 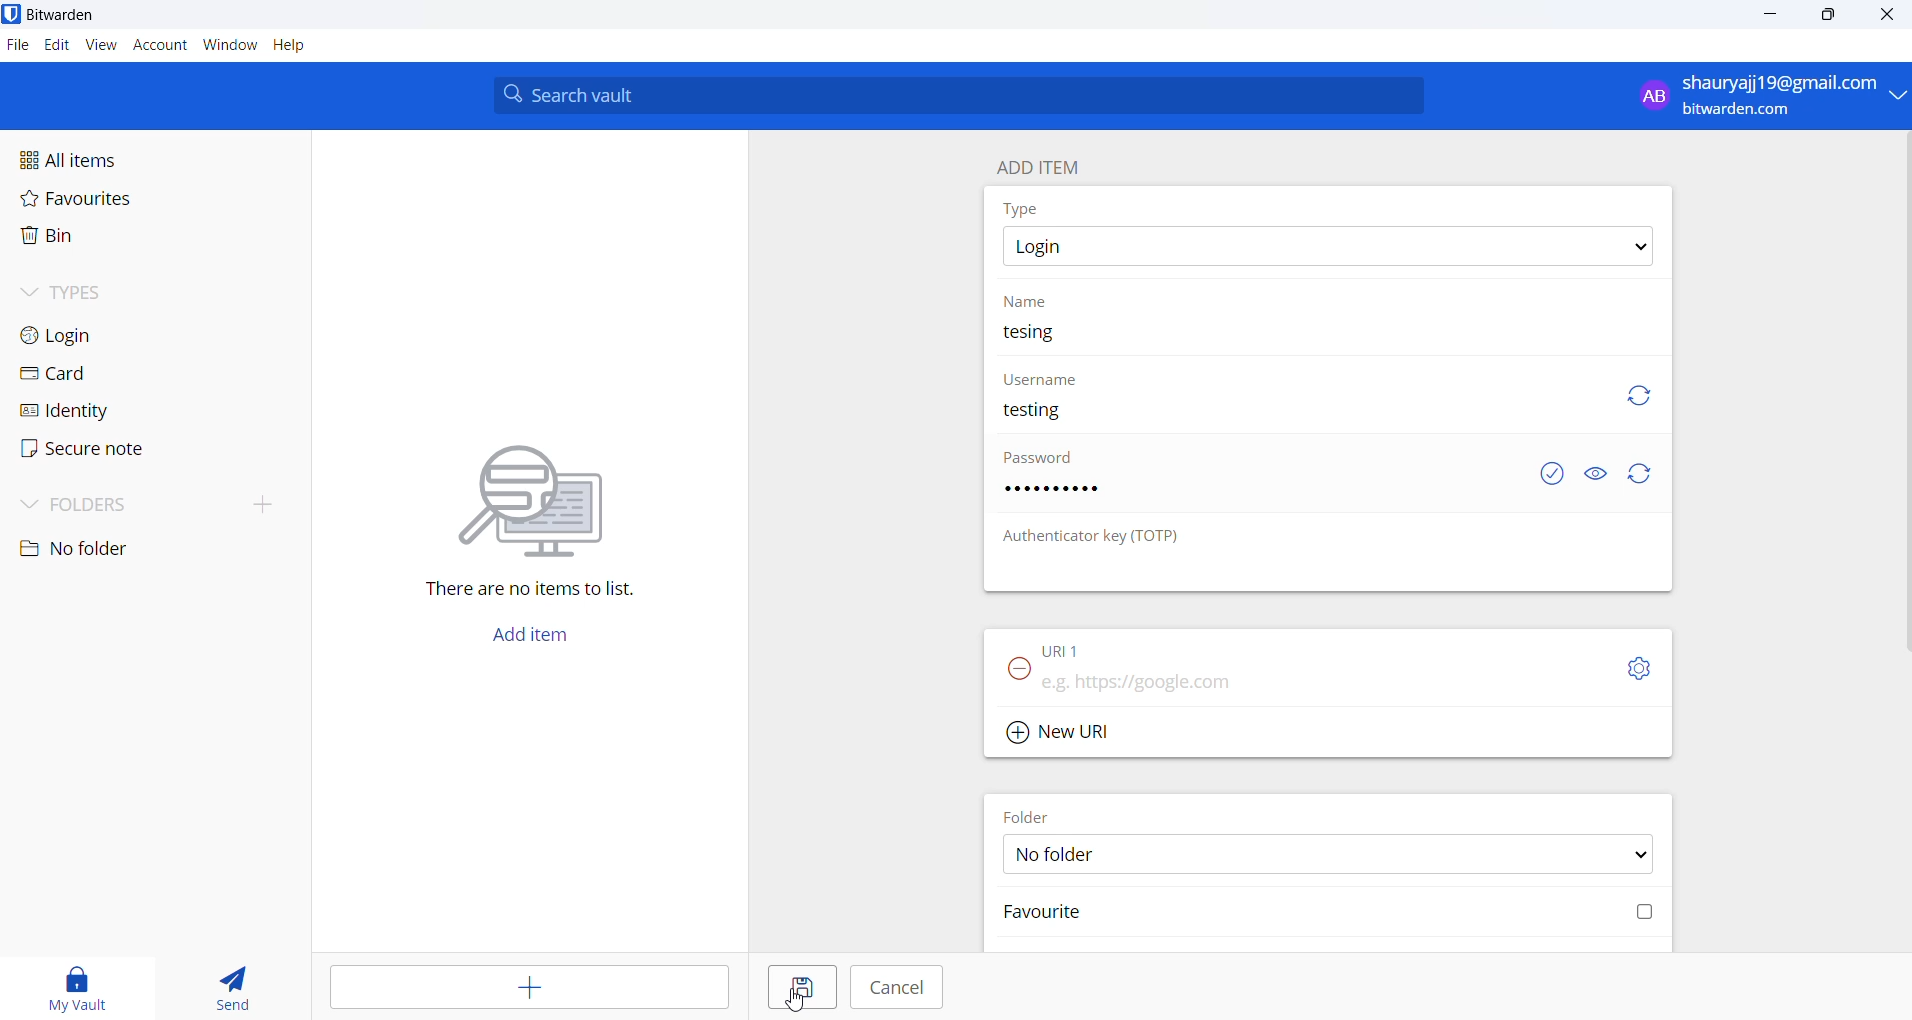 I want to click on types, so click(x=124, y=299).